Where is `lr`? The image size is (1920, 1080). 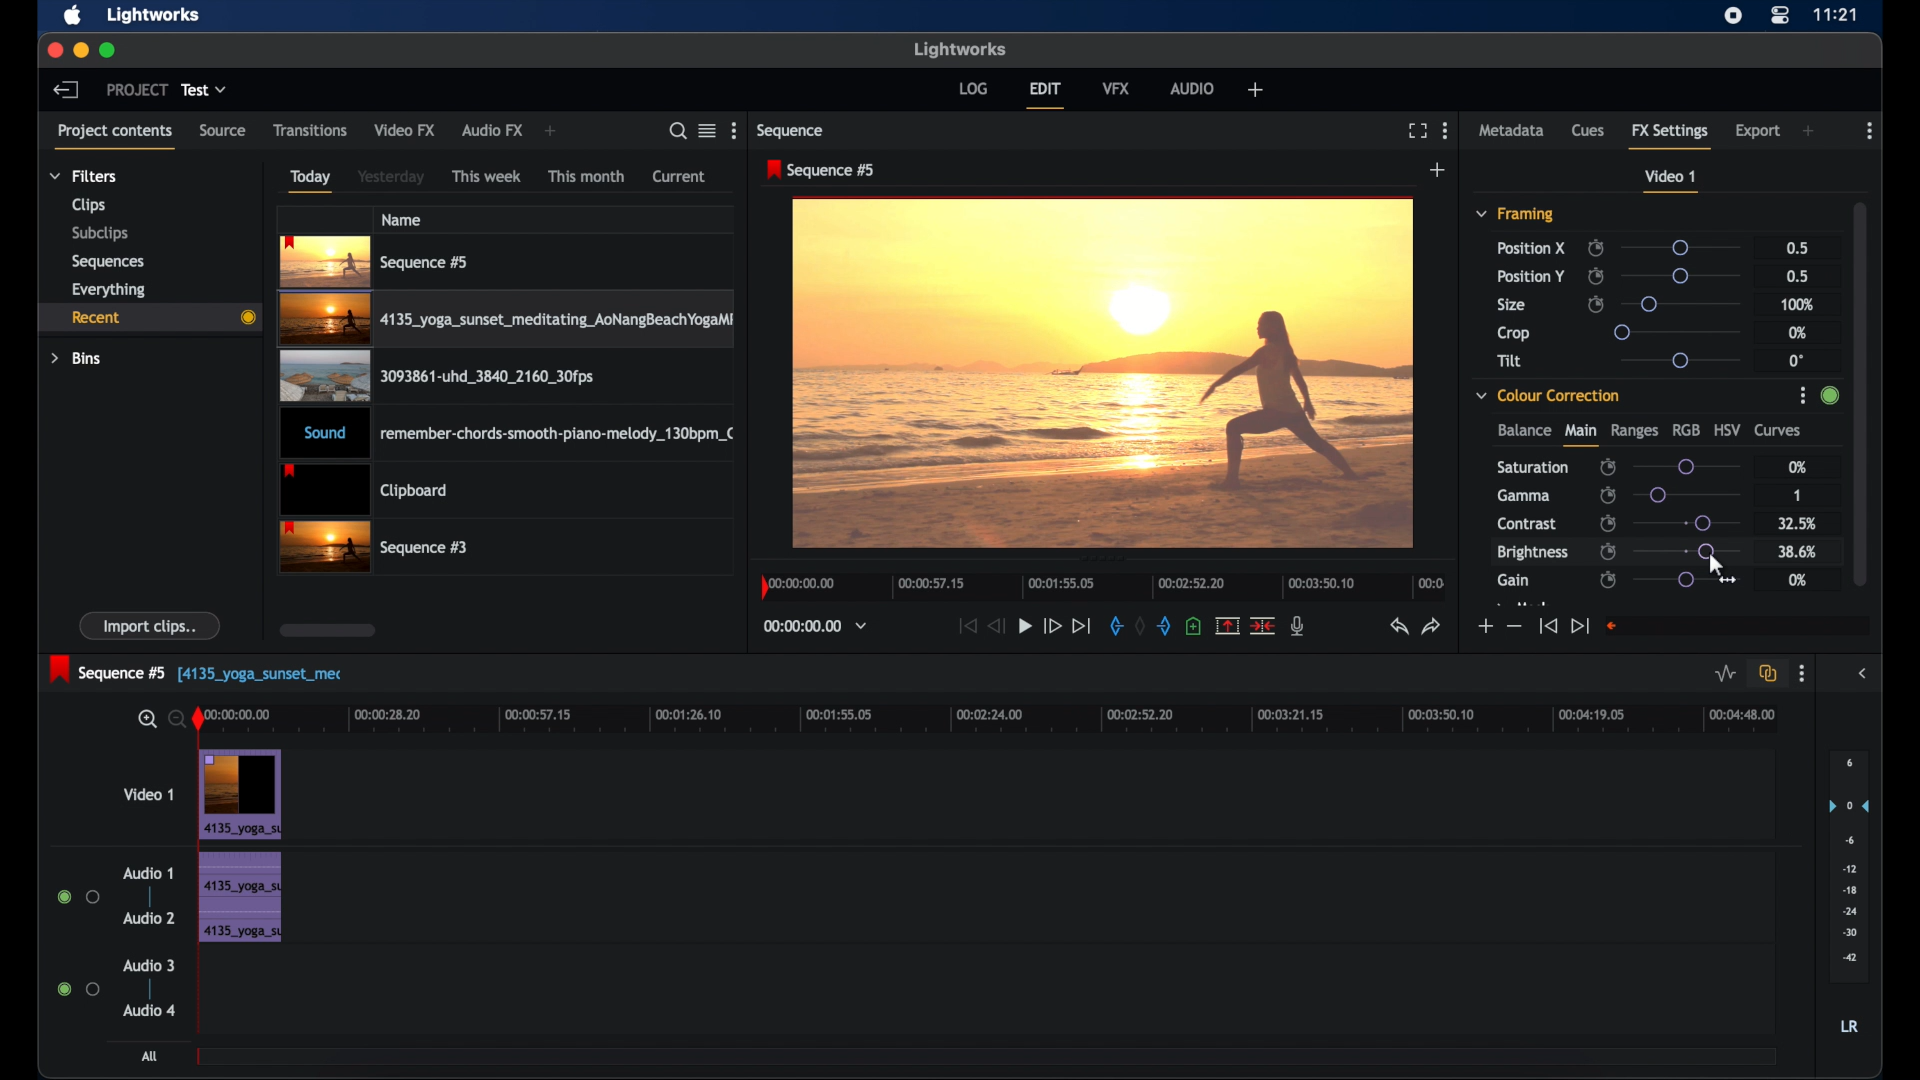
lr is located at coordinates (1849, 1026).